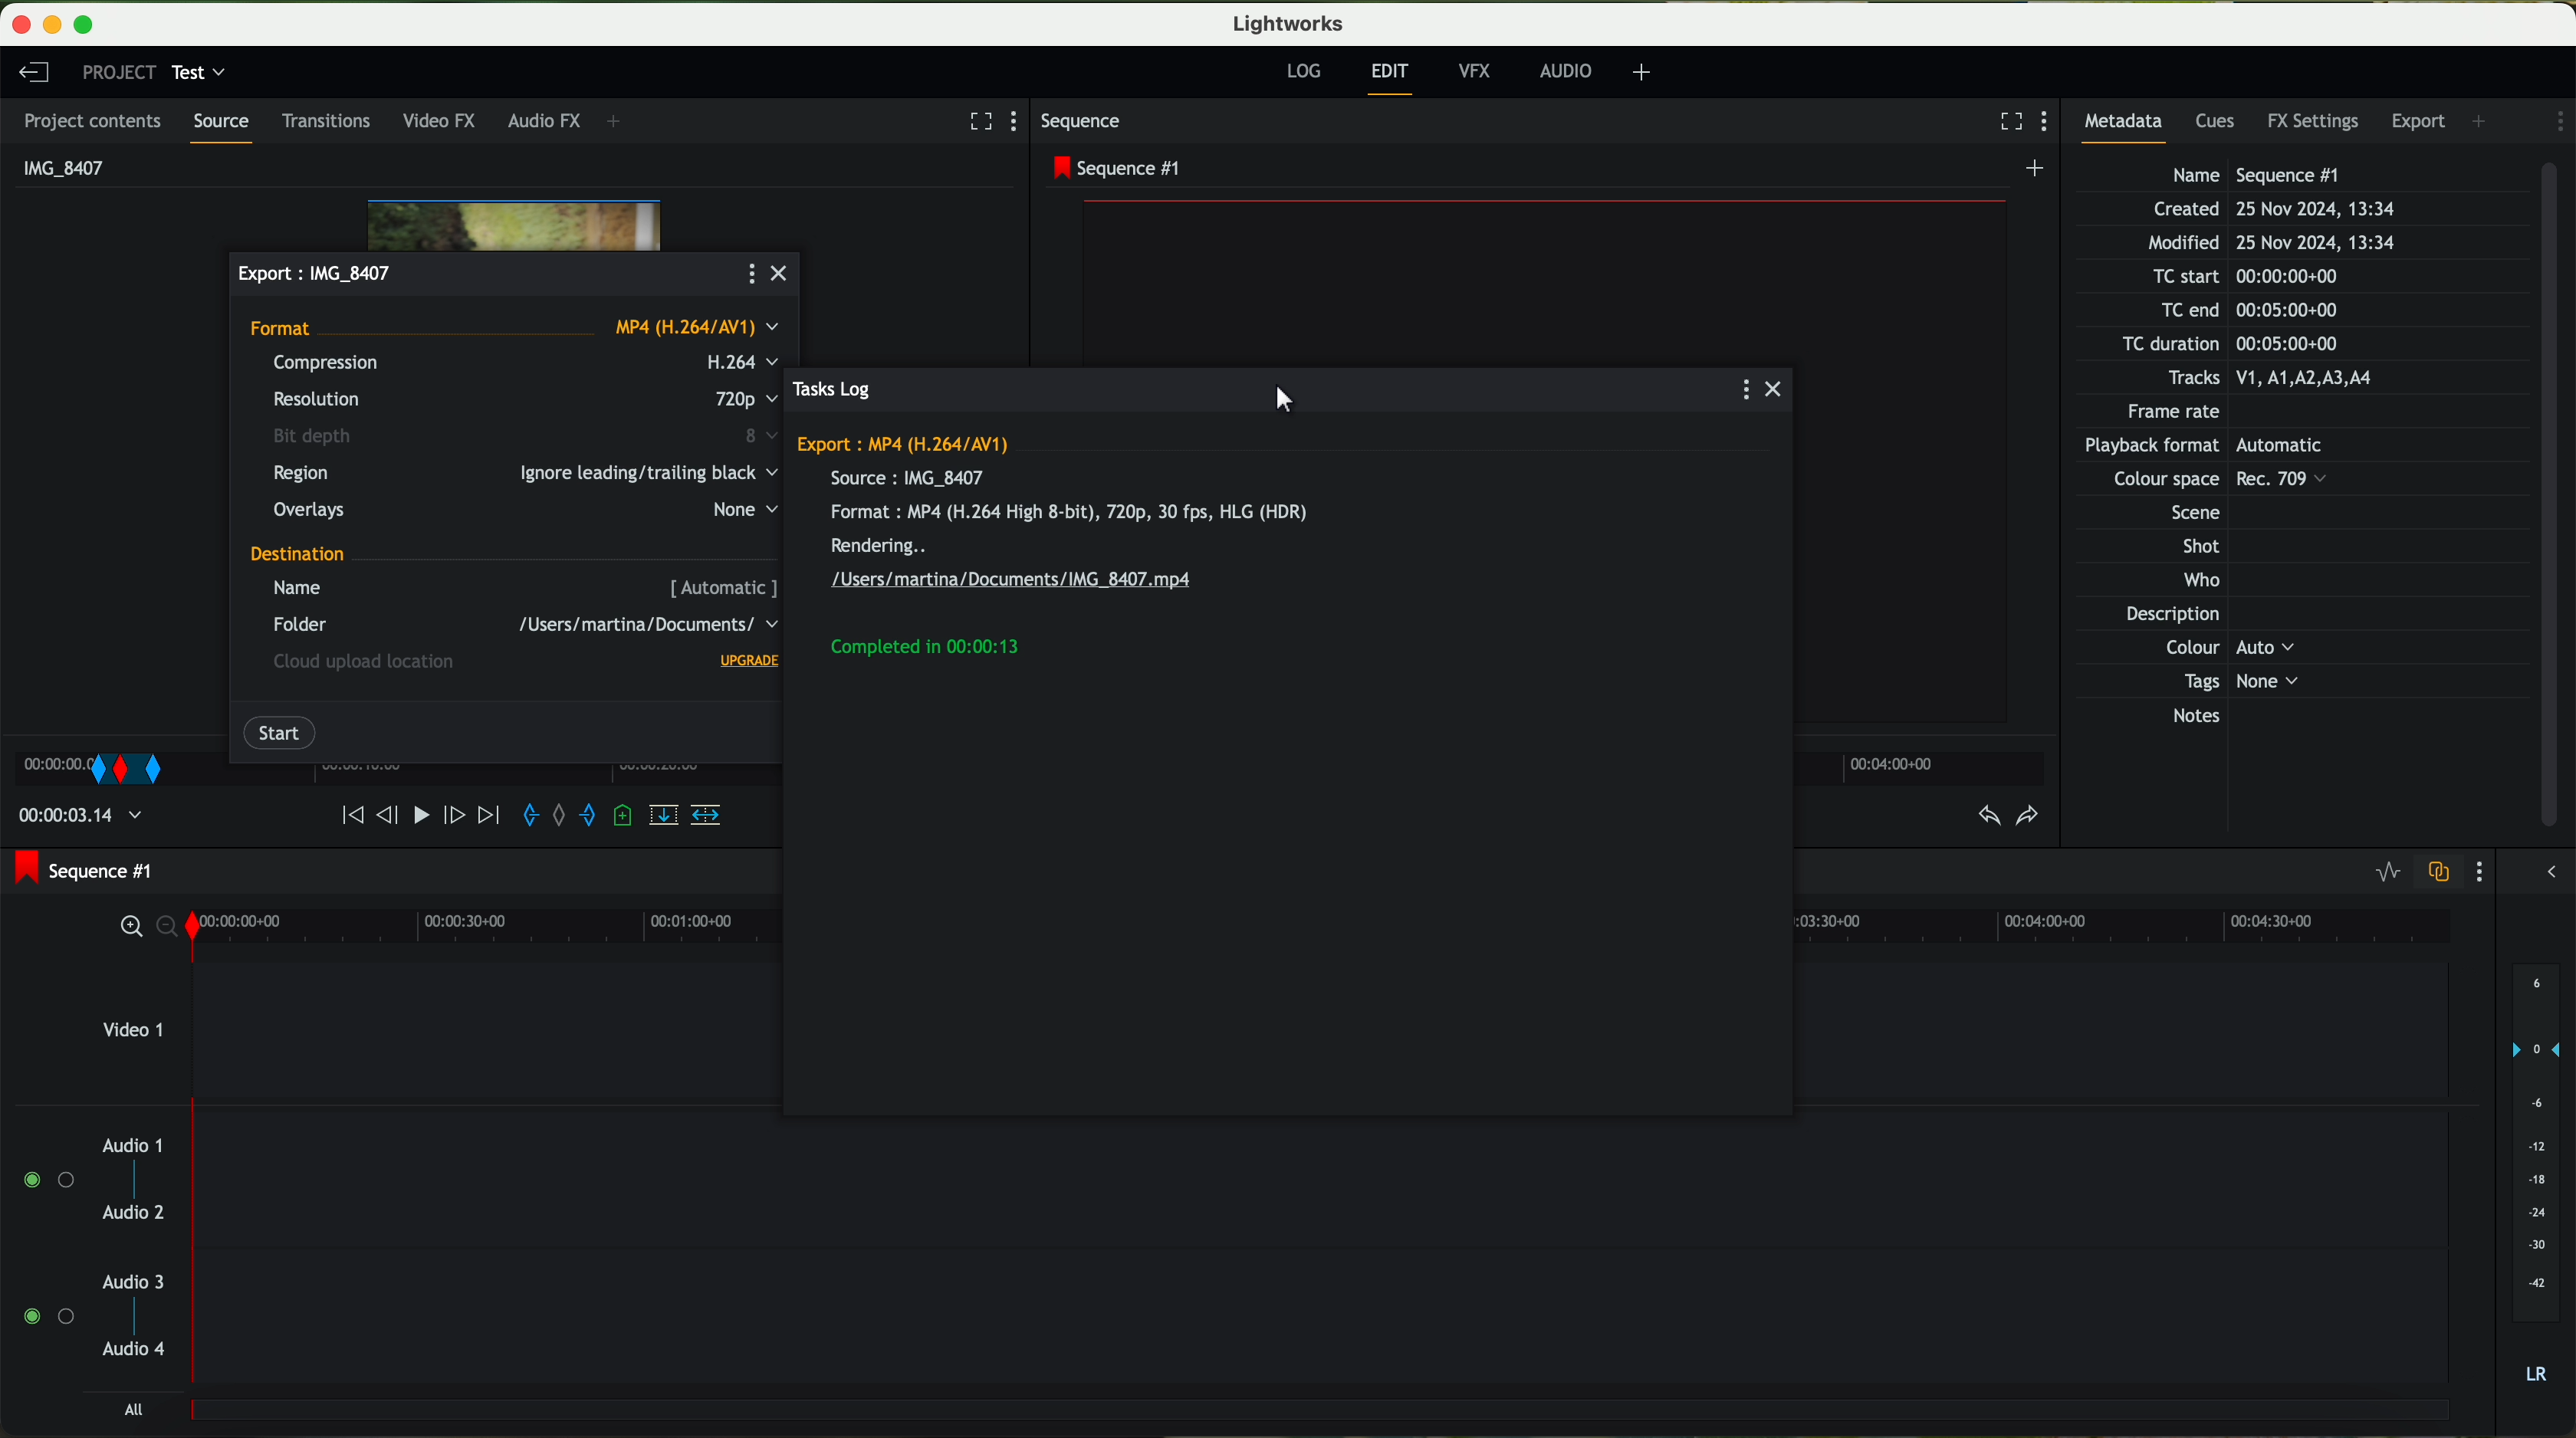  What do you see at coordinates (521, 625) in the screenshot?
I see `folder` at bounding box center [521, 625].